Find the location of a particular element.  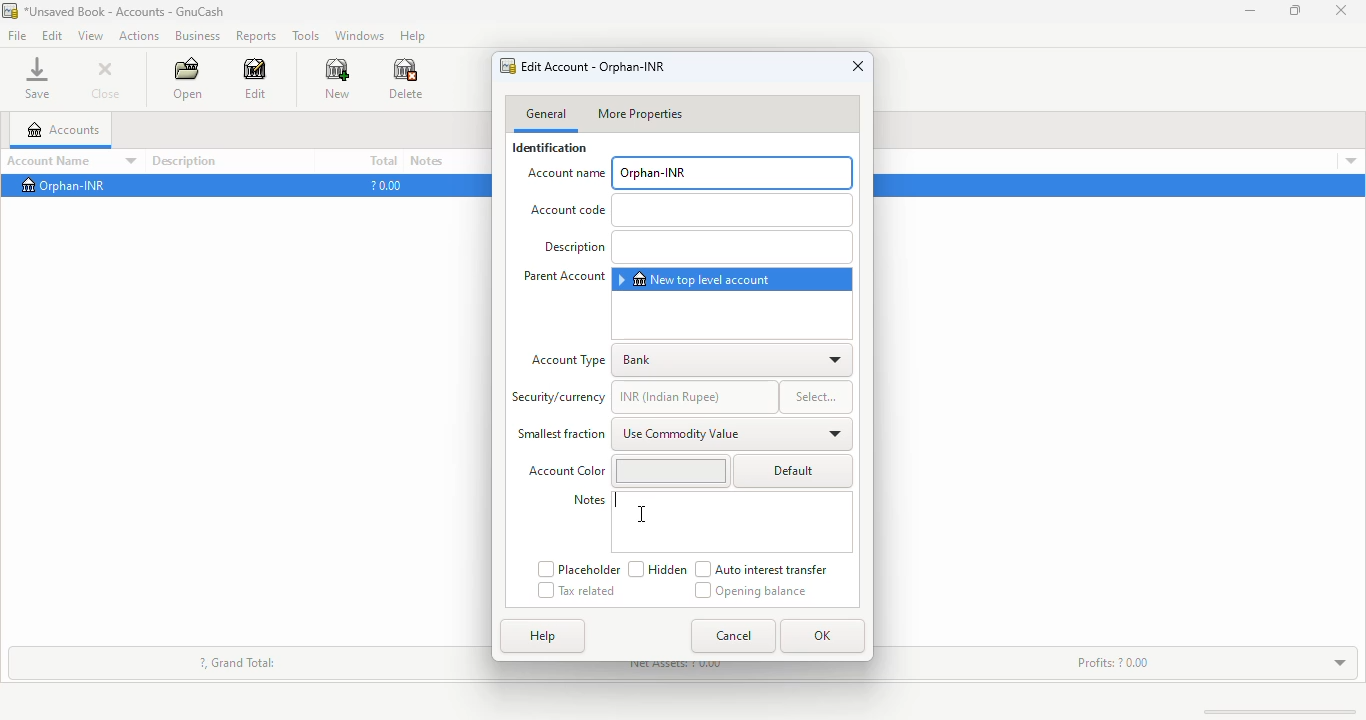

new is located at coordinates (336, 78).